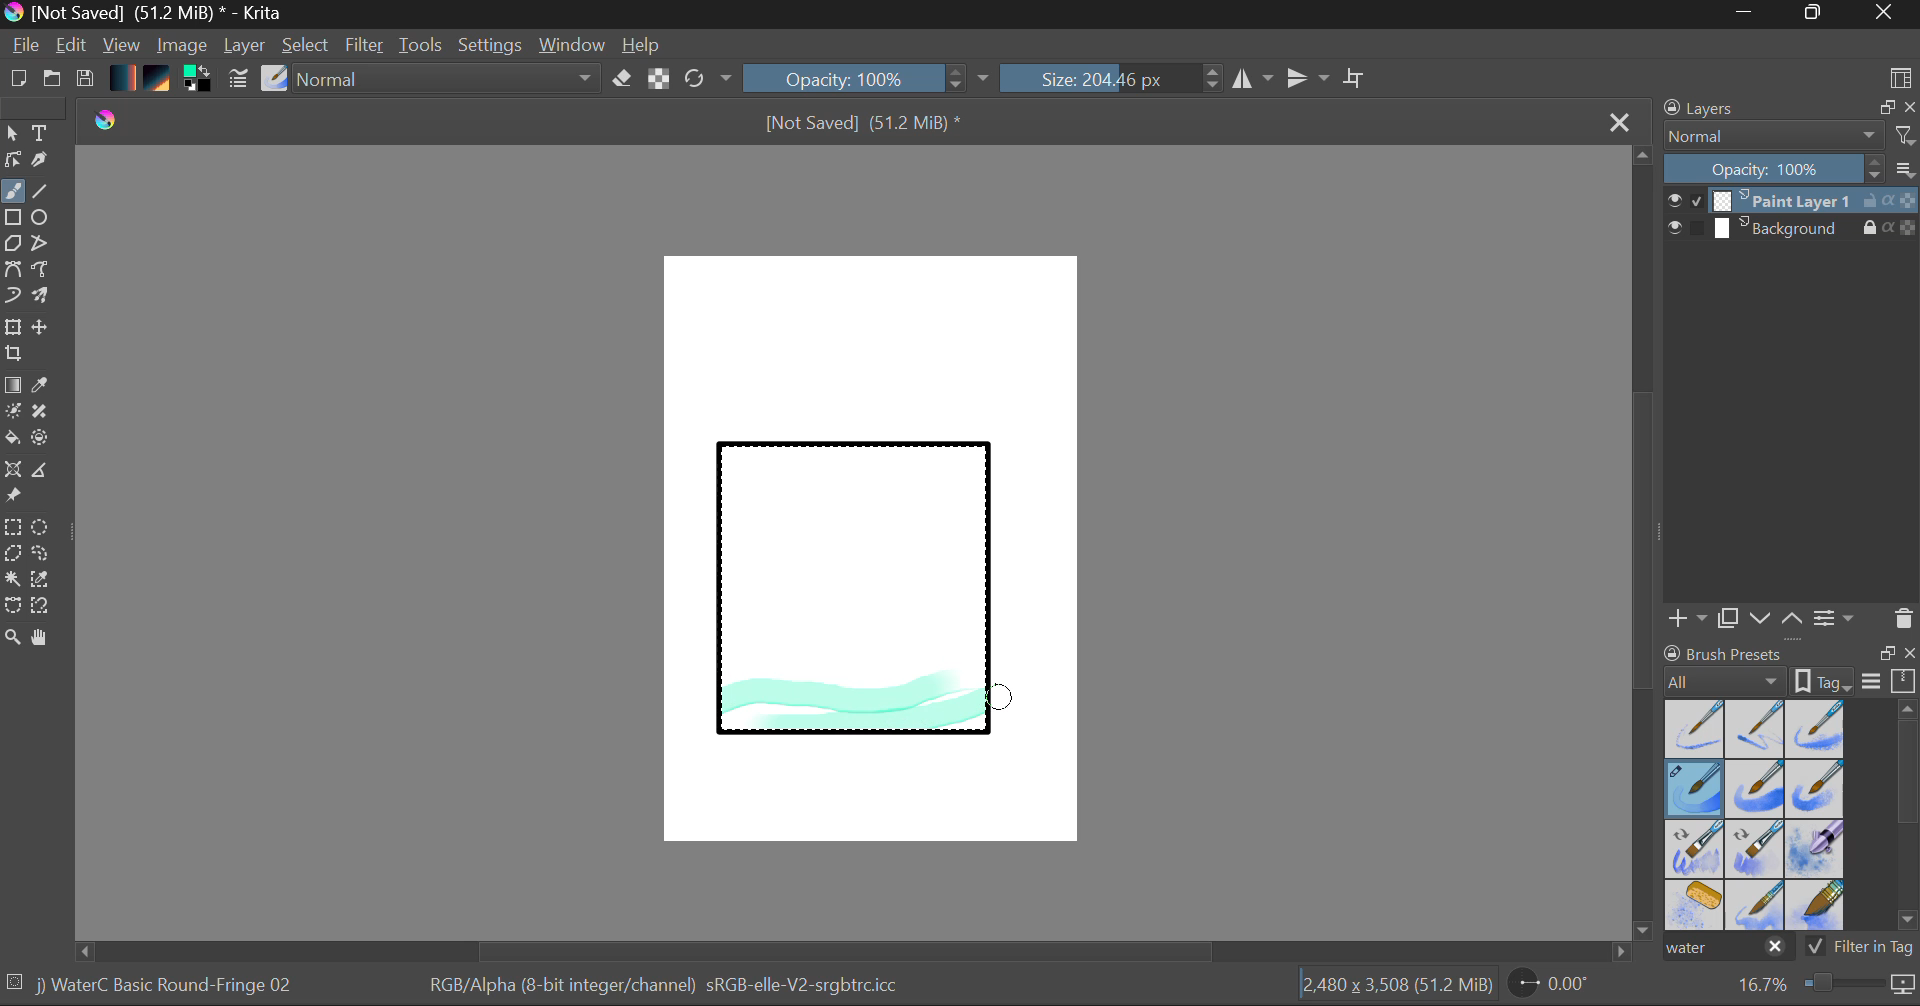 The image size is (1920, 1006). What do you see at coordinates (12, 134) in the screenshot?
I see `Select` at bounding box center [12, 134].